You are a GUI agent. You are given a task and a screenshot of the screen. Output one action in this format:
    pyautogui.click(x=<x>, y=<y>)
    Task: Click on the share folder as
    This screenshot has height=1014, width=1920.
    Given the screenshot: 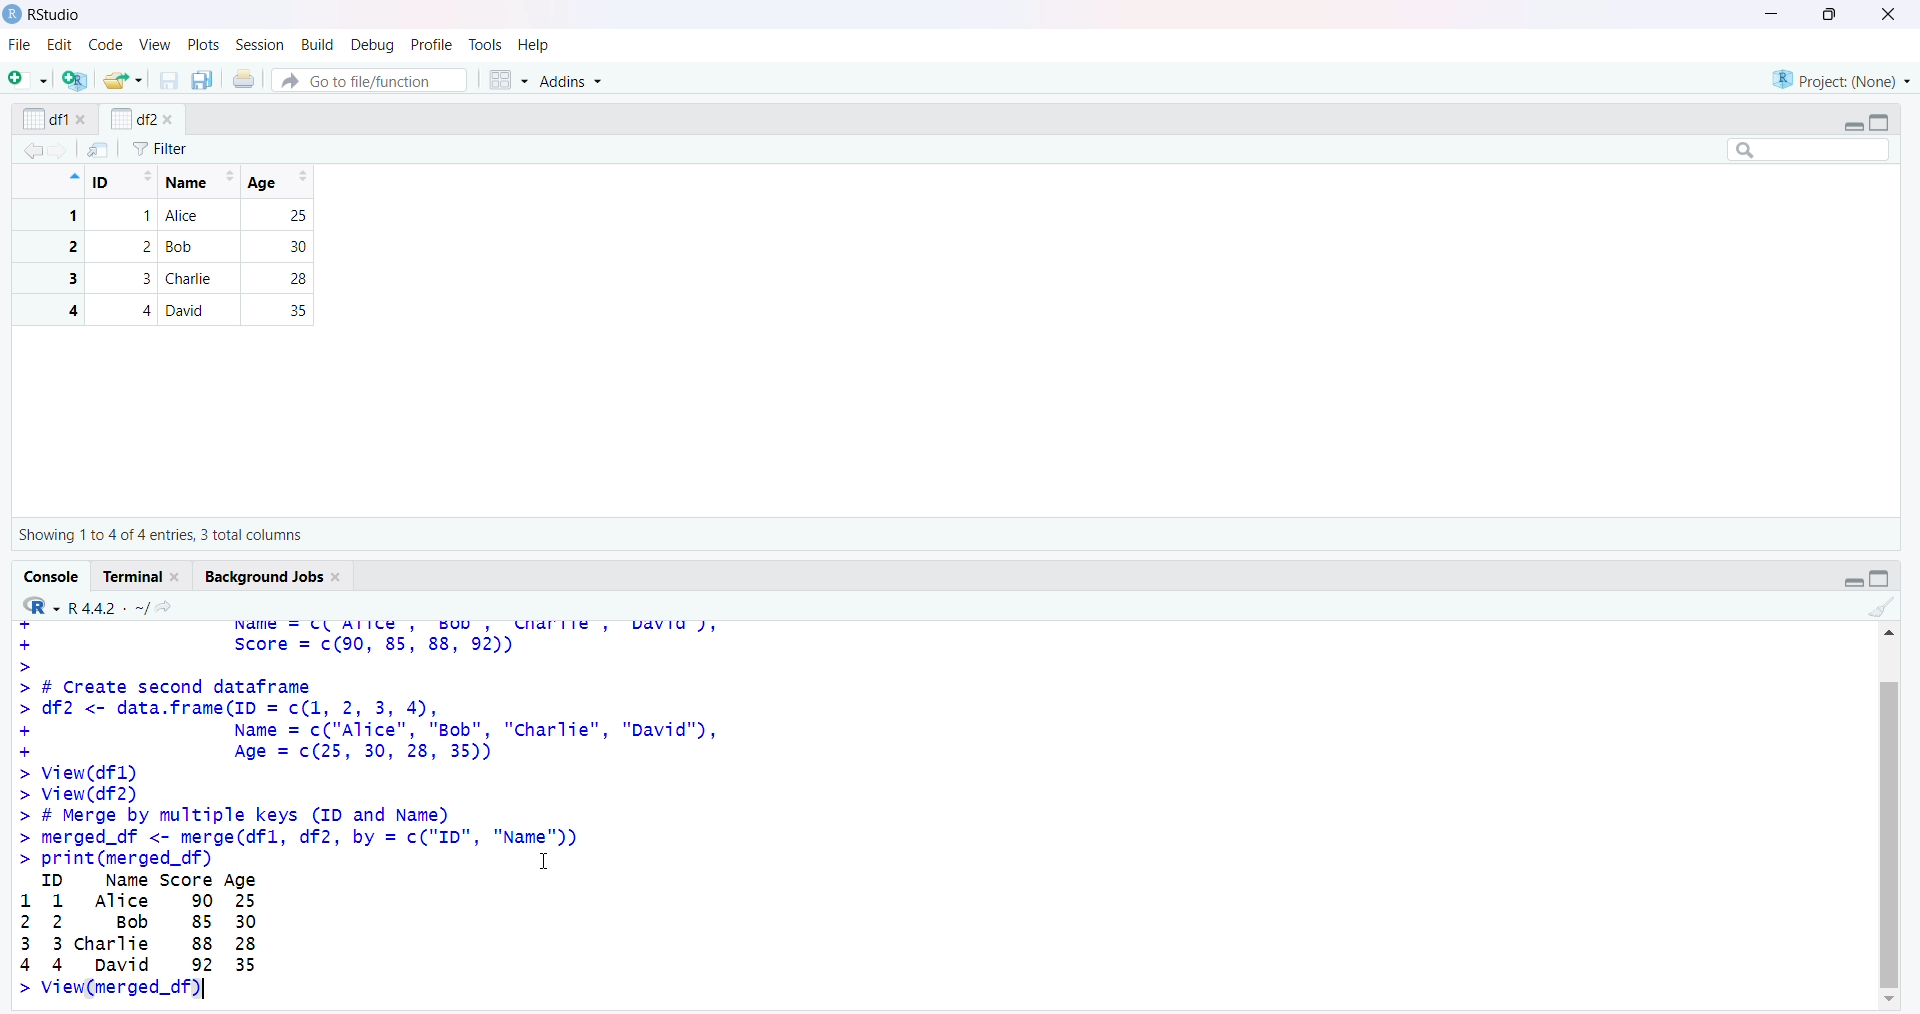 What is the action you would take?
    pyautogui.click(x=124, y=80)
    